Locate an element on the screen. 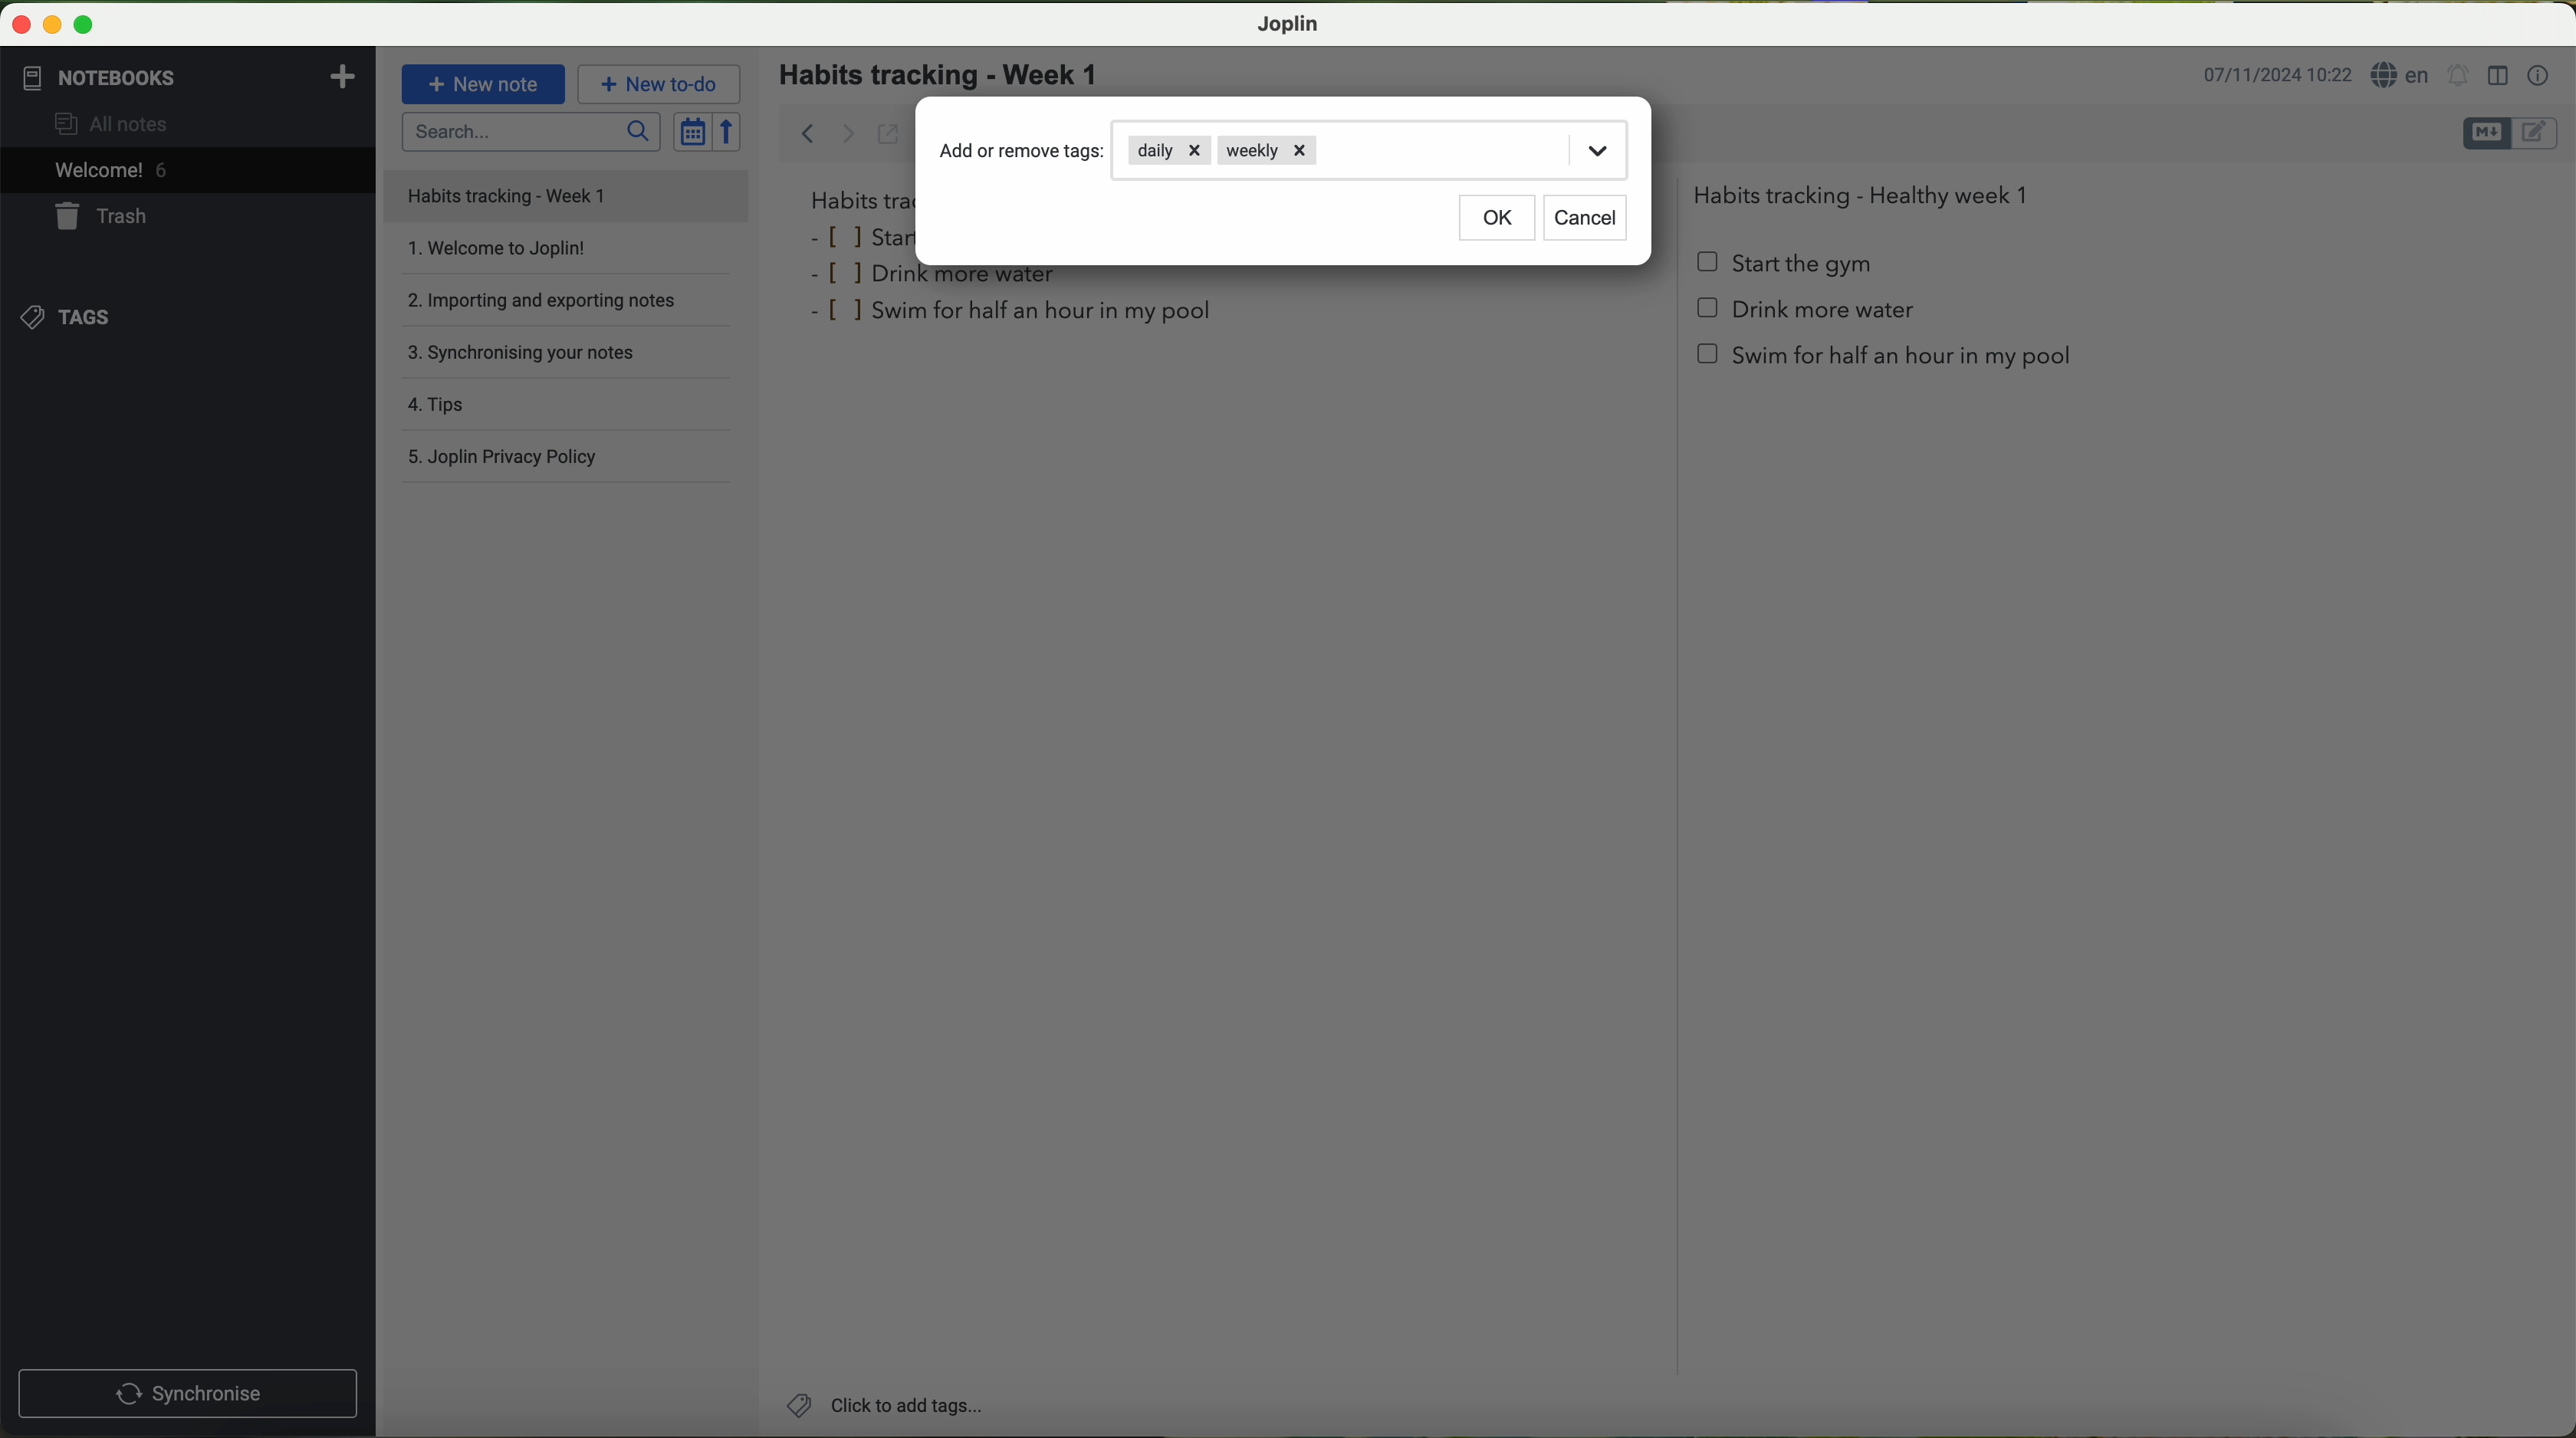  Joplin is located at coordinates (1286, 25).